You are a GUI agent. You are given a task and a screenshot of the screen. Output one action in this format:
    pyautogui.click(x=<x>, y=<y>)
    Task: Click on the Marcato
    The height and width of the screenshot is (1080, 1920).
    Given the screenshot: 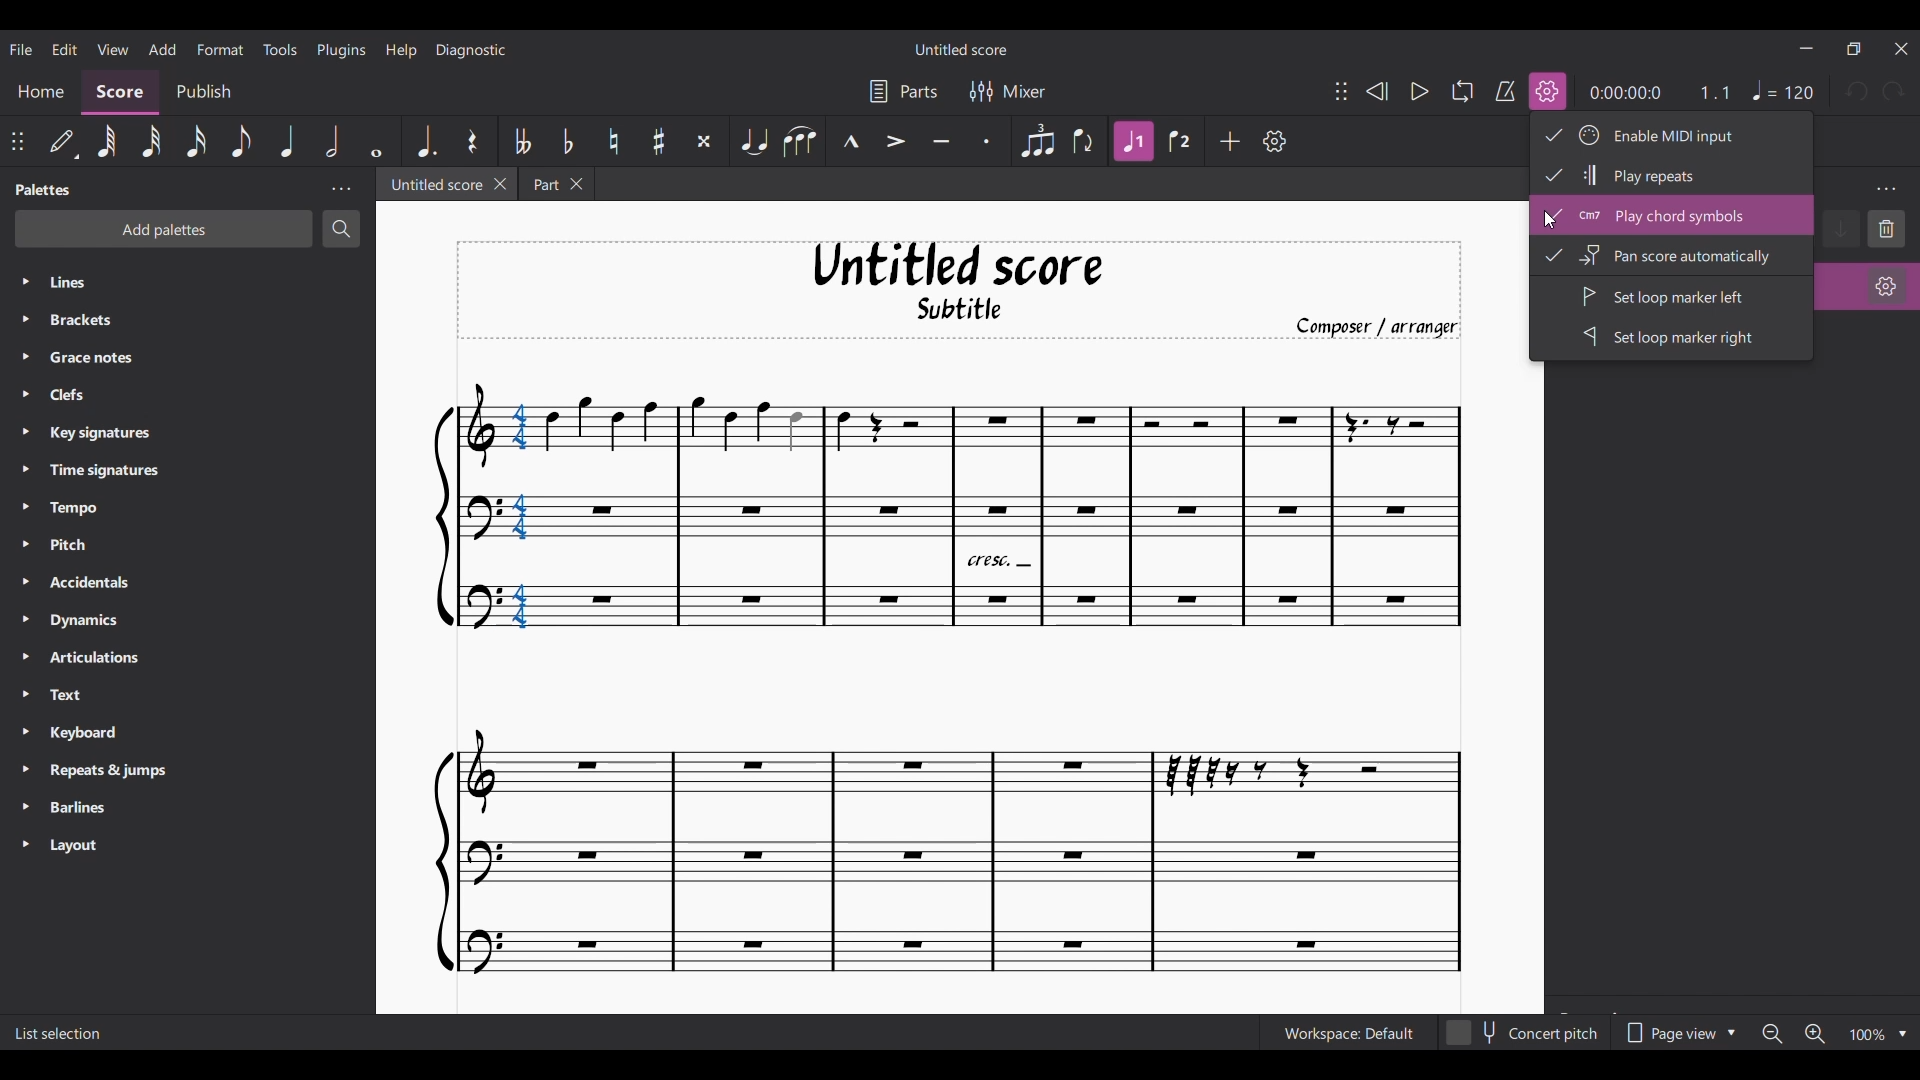 What is the action you would take?
    pyautogui.click(x=851, y=141)
    